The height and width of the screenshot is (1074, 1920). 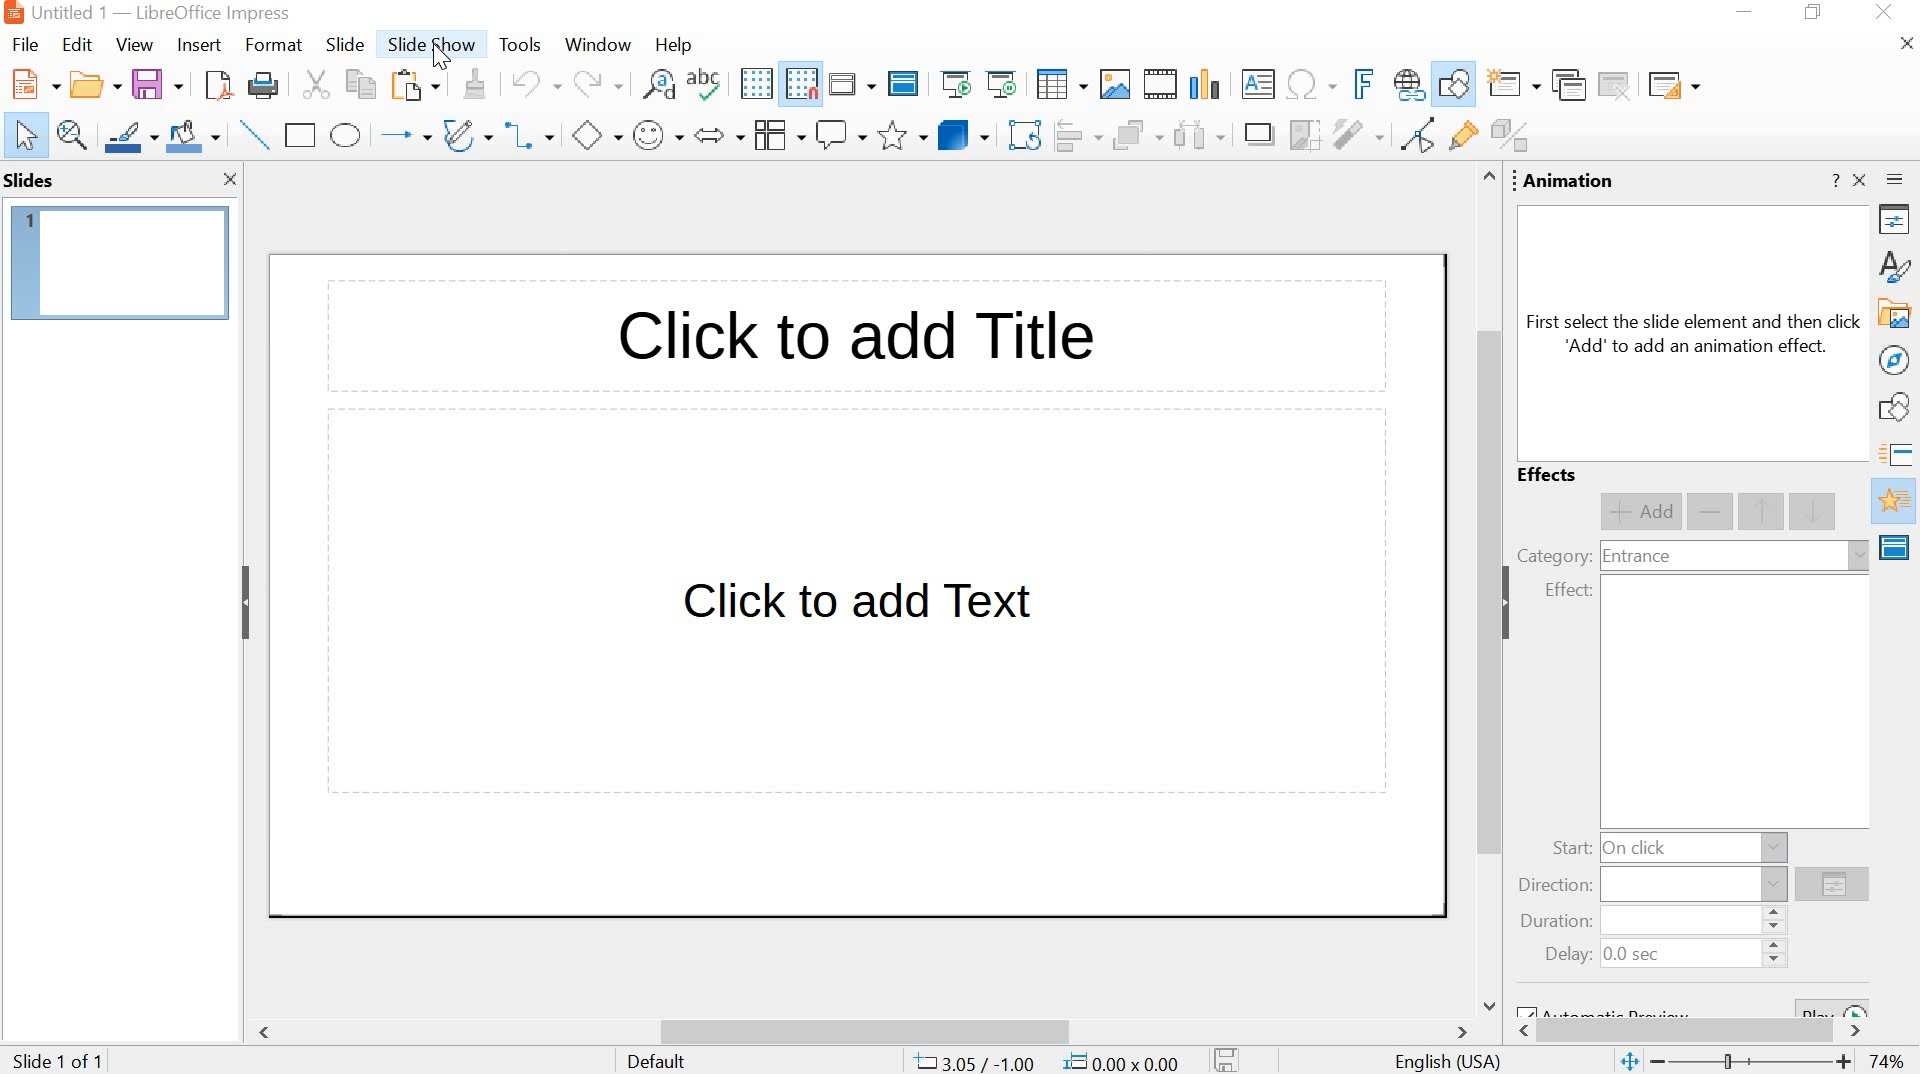 What do you see at coordinates (717, 137) in the screenshot?
I see `block arrows` at bounding box center [717, 137].